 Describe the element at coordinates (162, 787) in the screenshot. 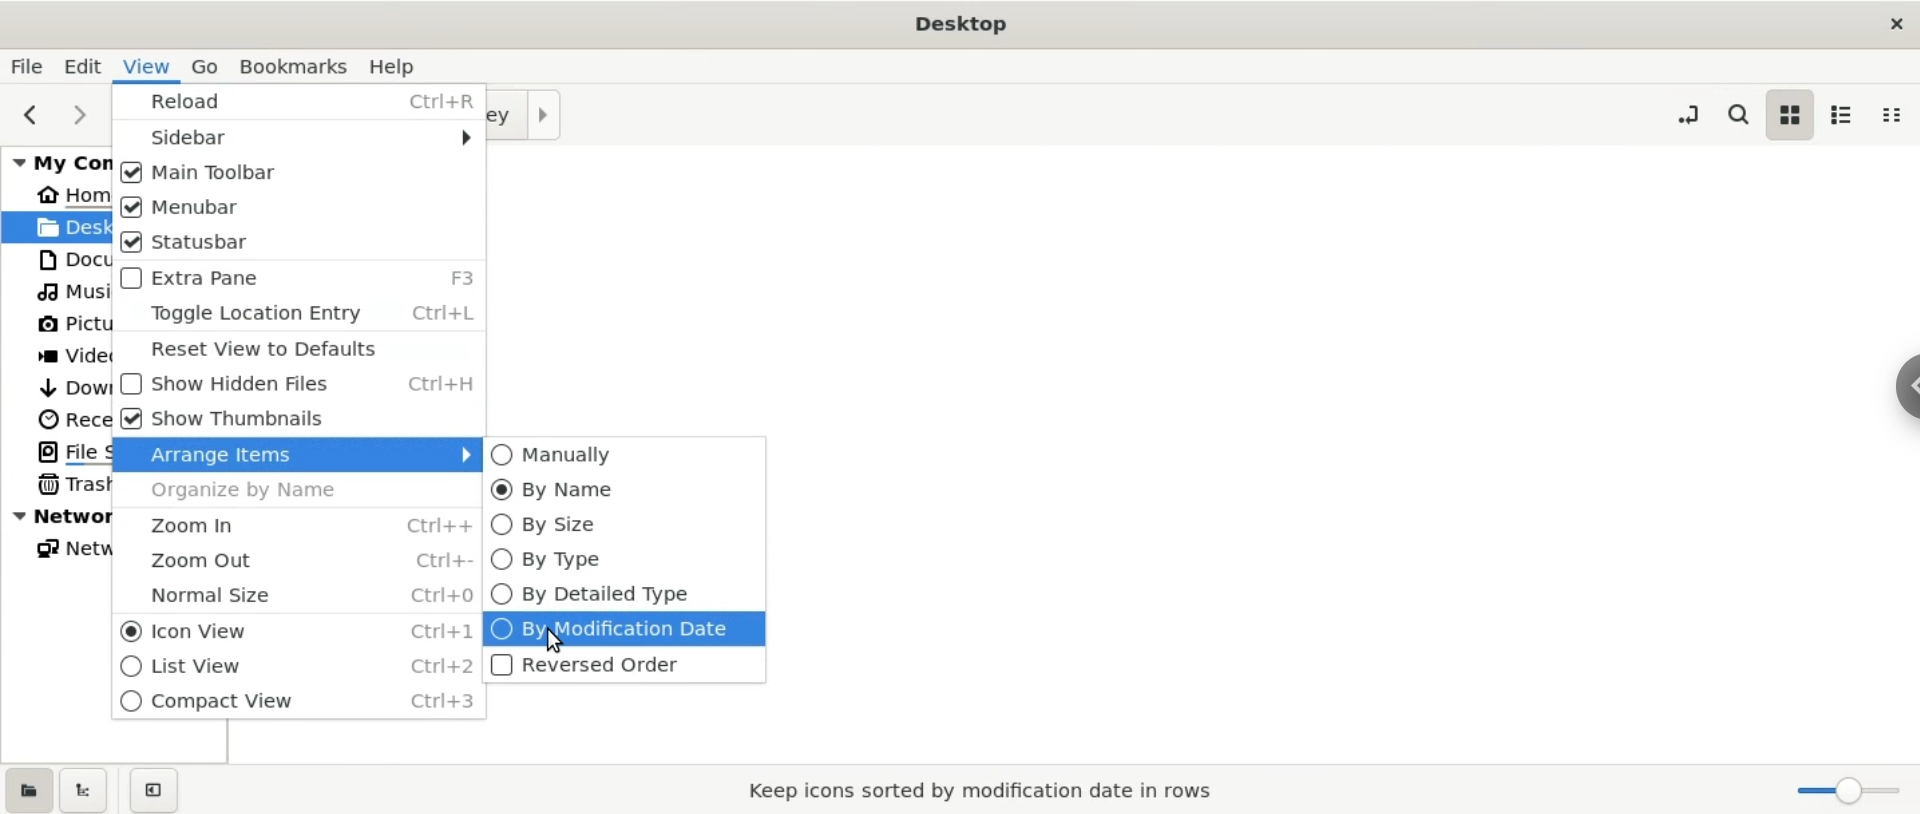

I see `close sidebar` at that location.